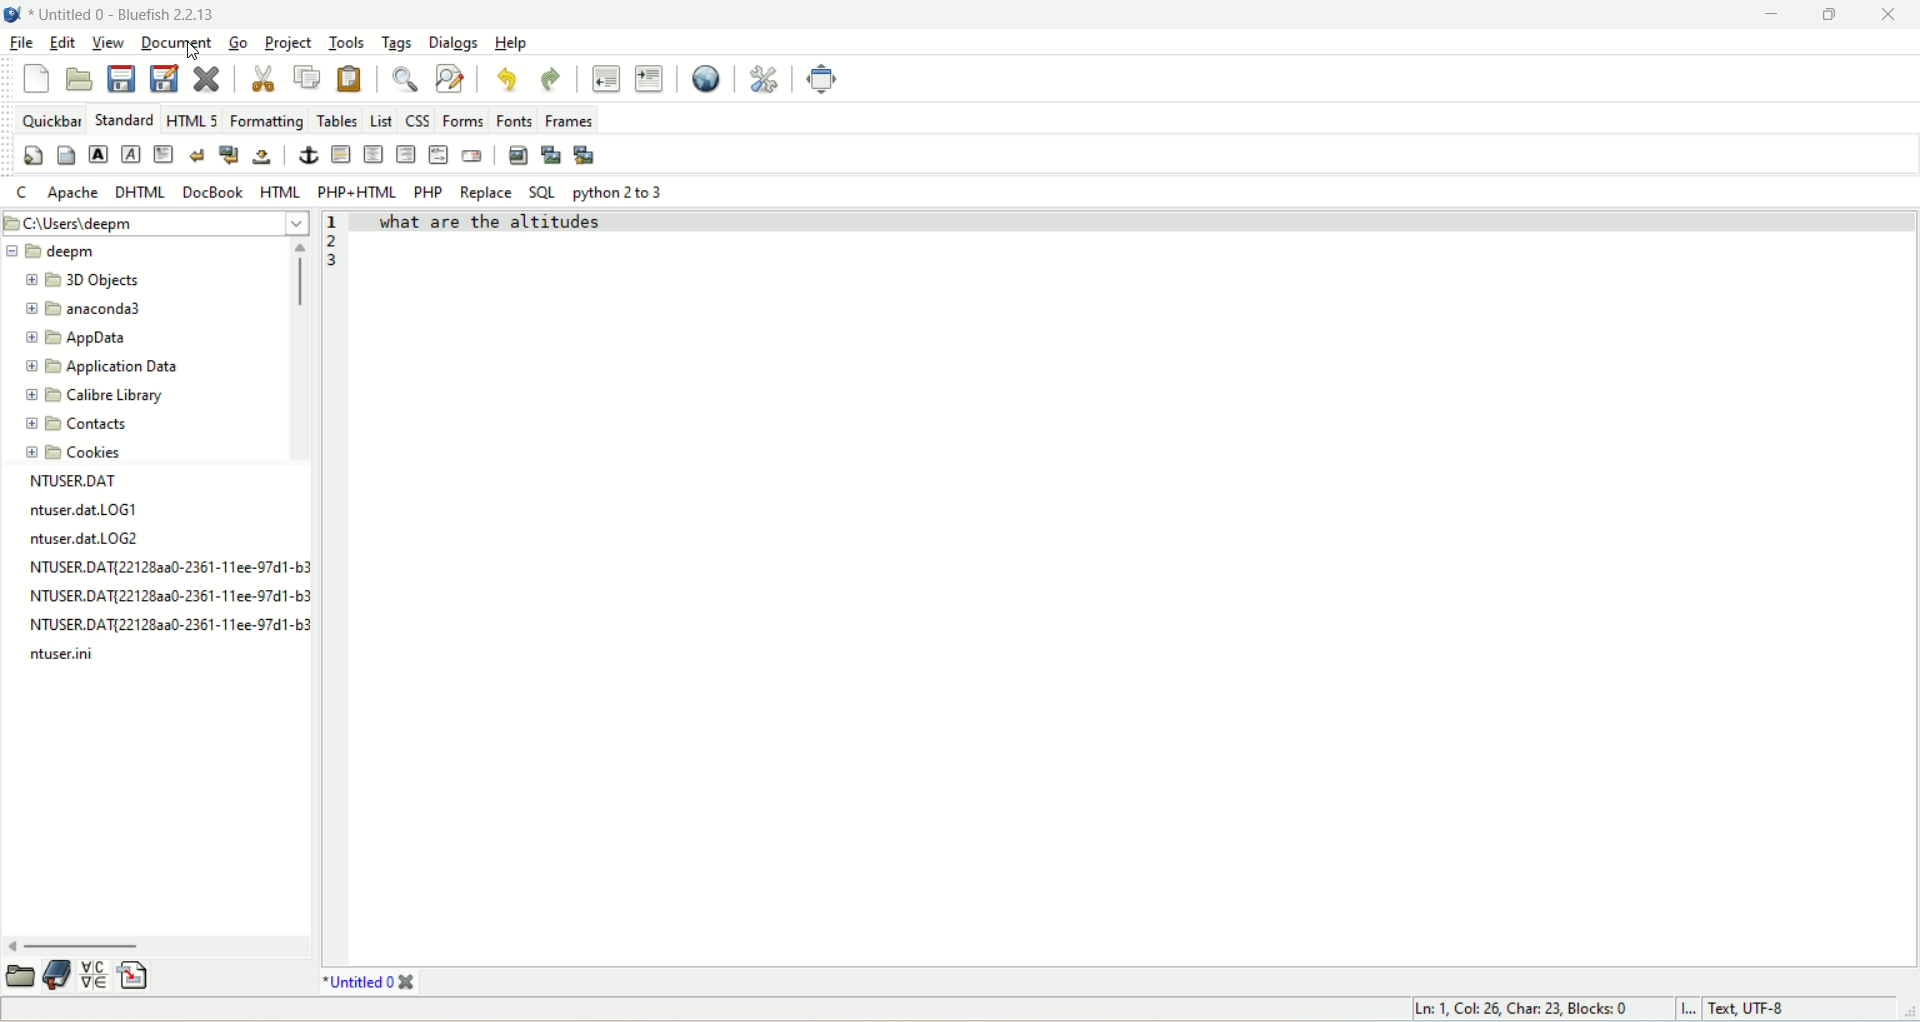  What do you see at coordinates (1891, 14) in the screenshot?
I see `close` at bounding box center [1891, 14].